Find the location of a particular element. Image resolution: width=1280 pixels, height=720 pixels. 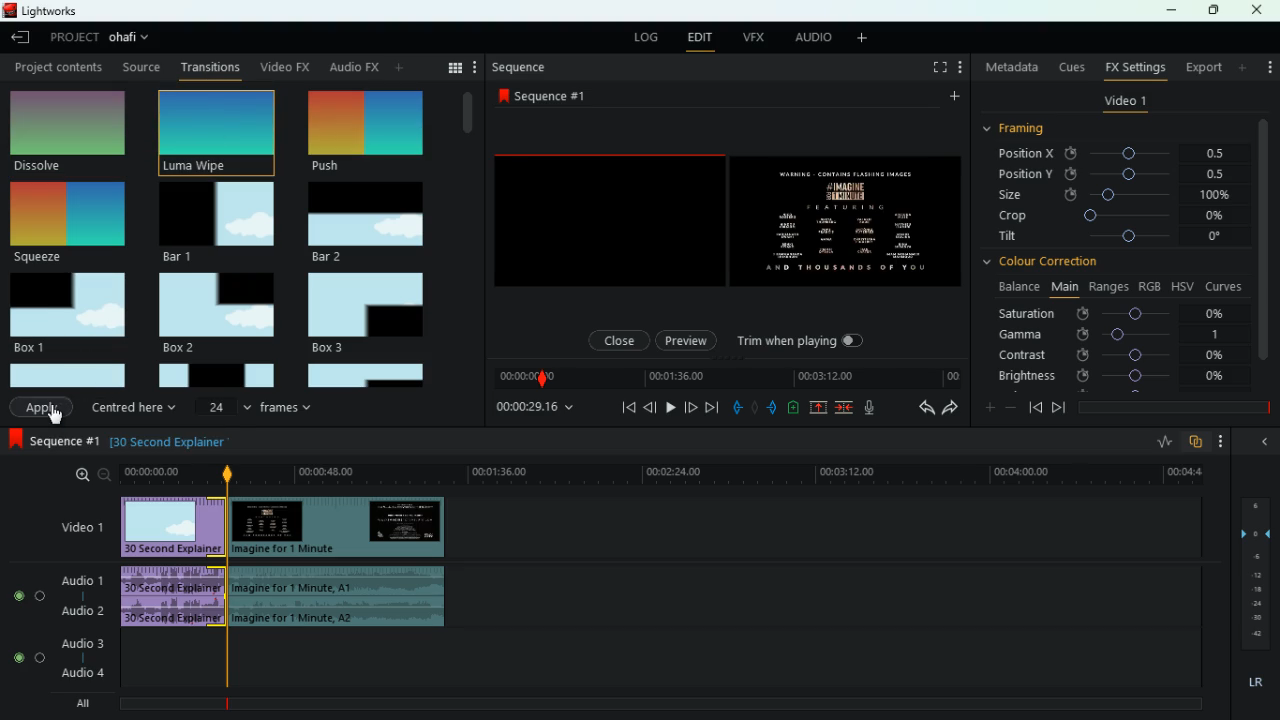

bar 2 is located at coordinates (365, 222).